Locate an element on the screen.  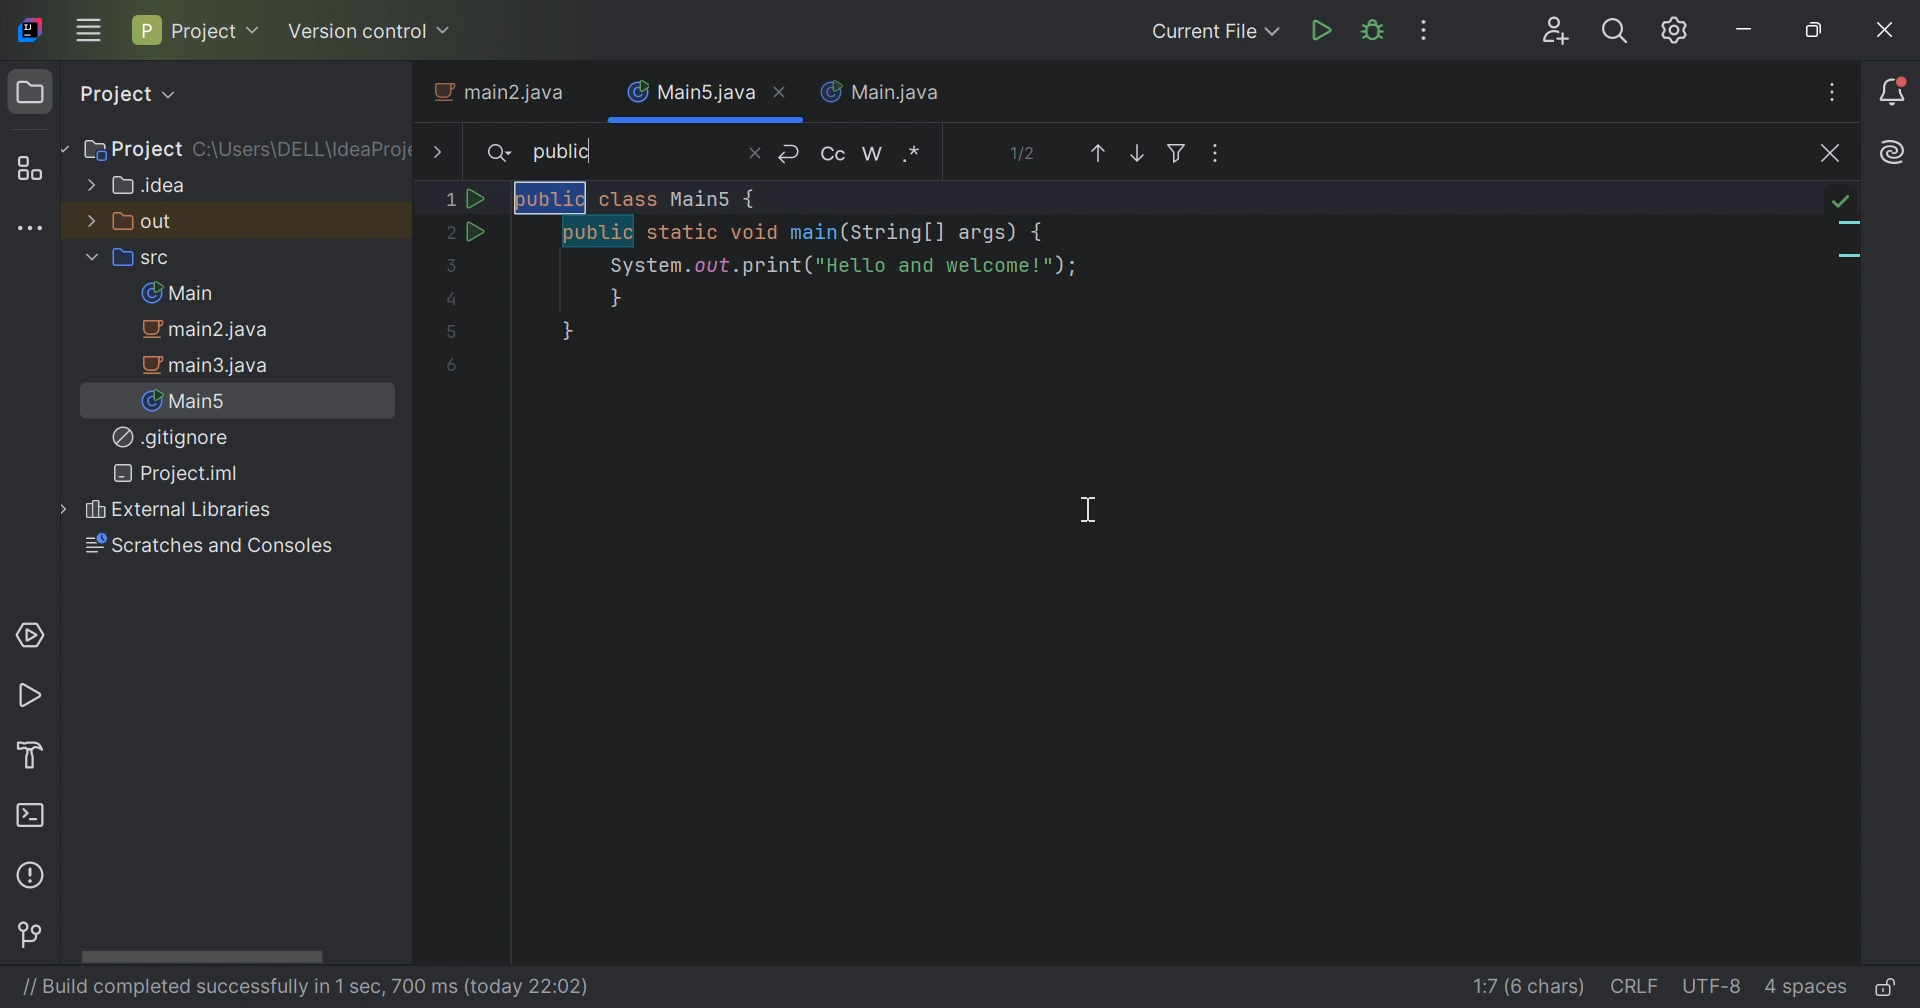
Run is located at coordinates (479, 233).